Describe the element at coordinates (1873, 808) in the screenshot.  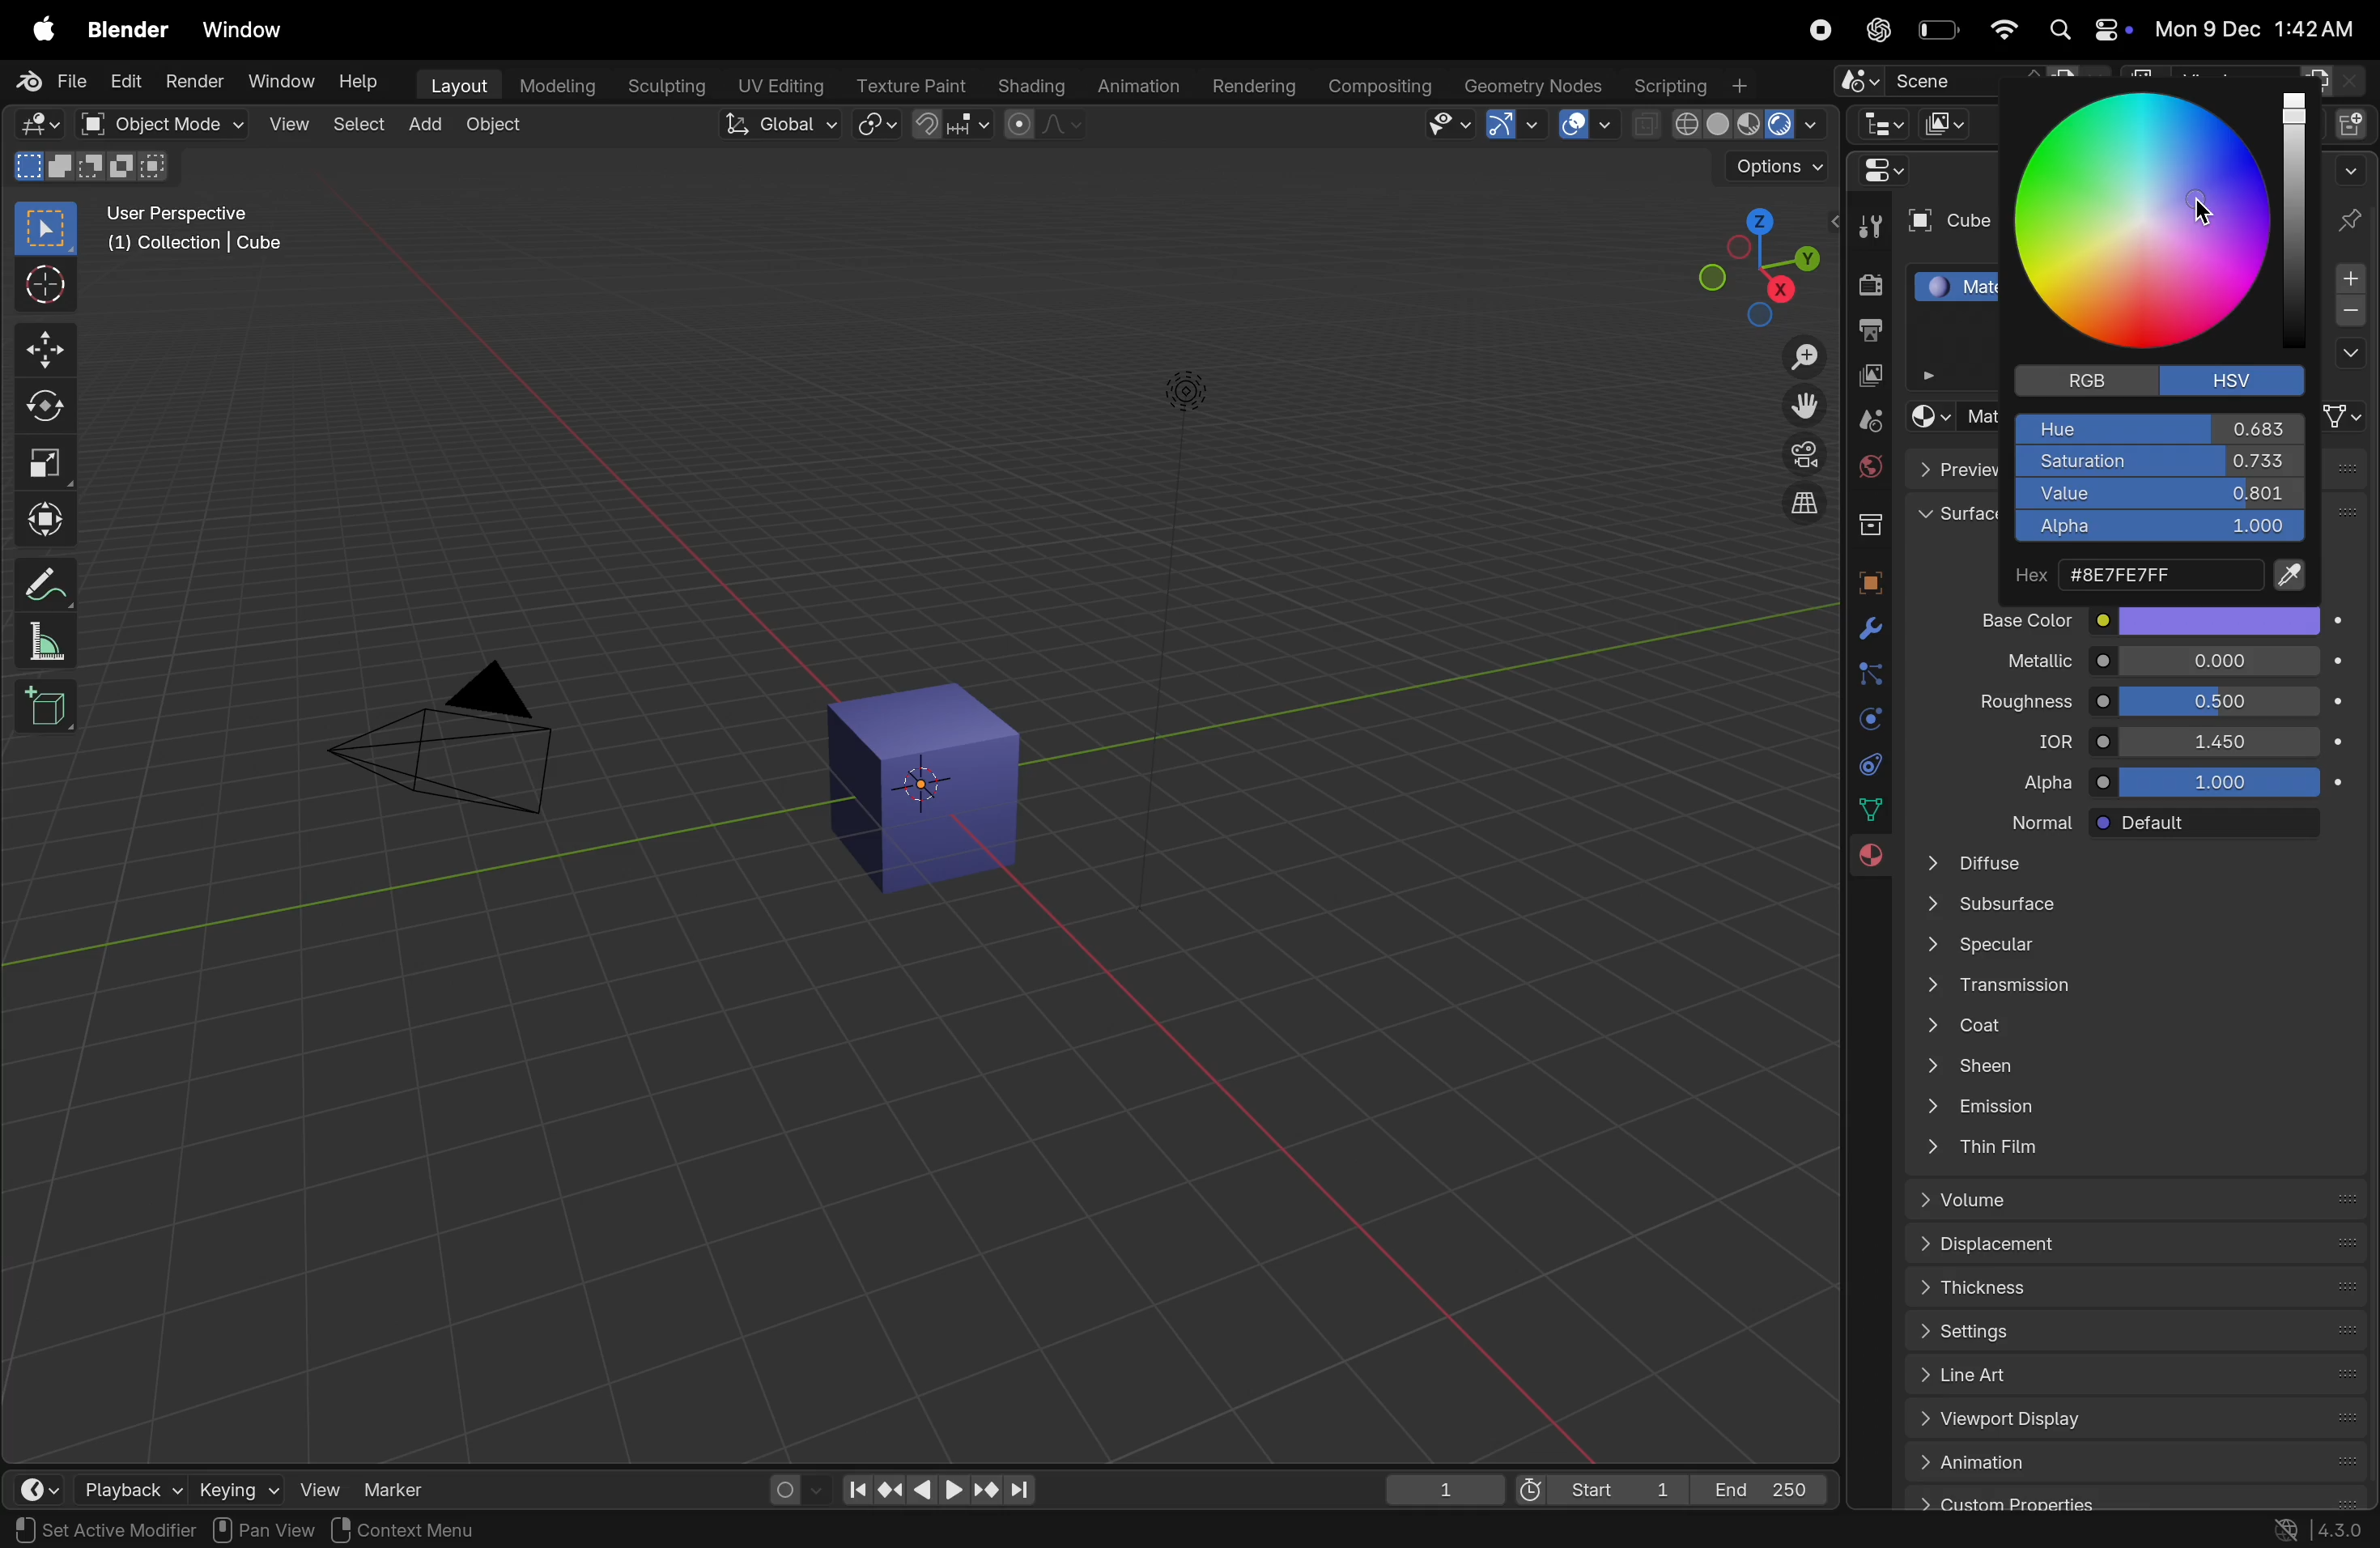
I see `data` at that location.